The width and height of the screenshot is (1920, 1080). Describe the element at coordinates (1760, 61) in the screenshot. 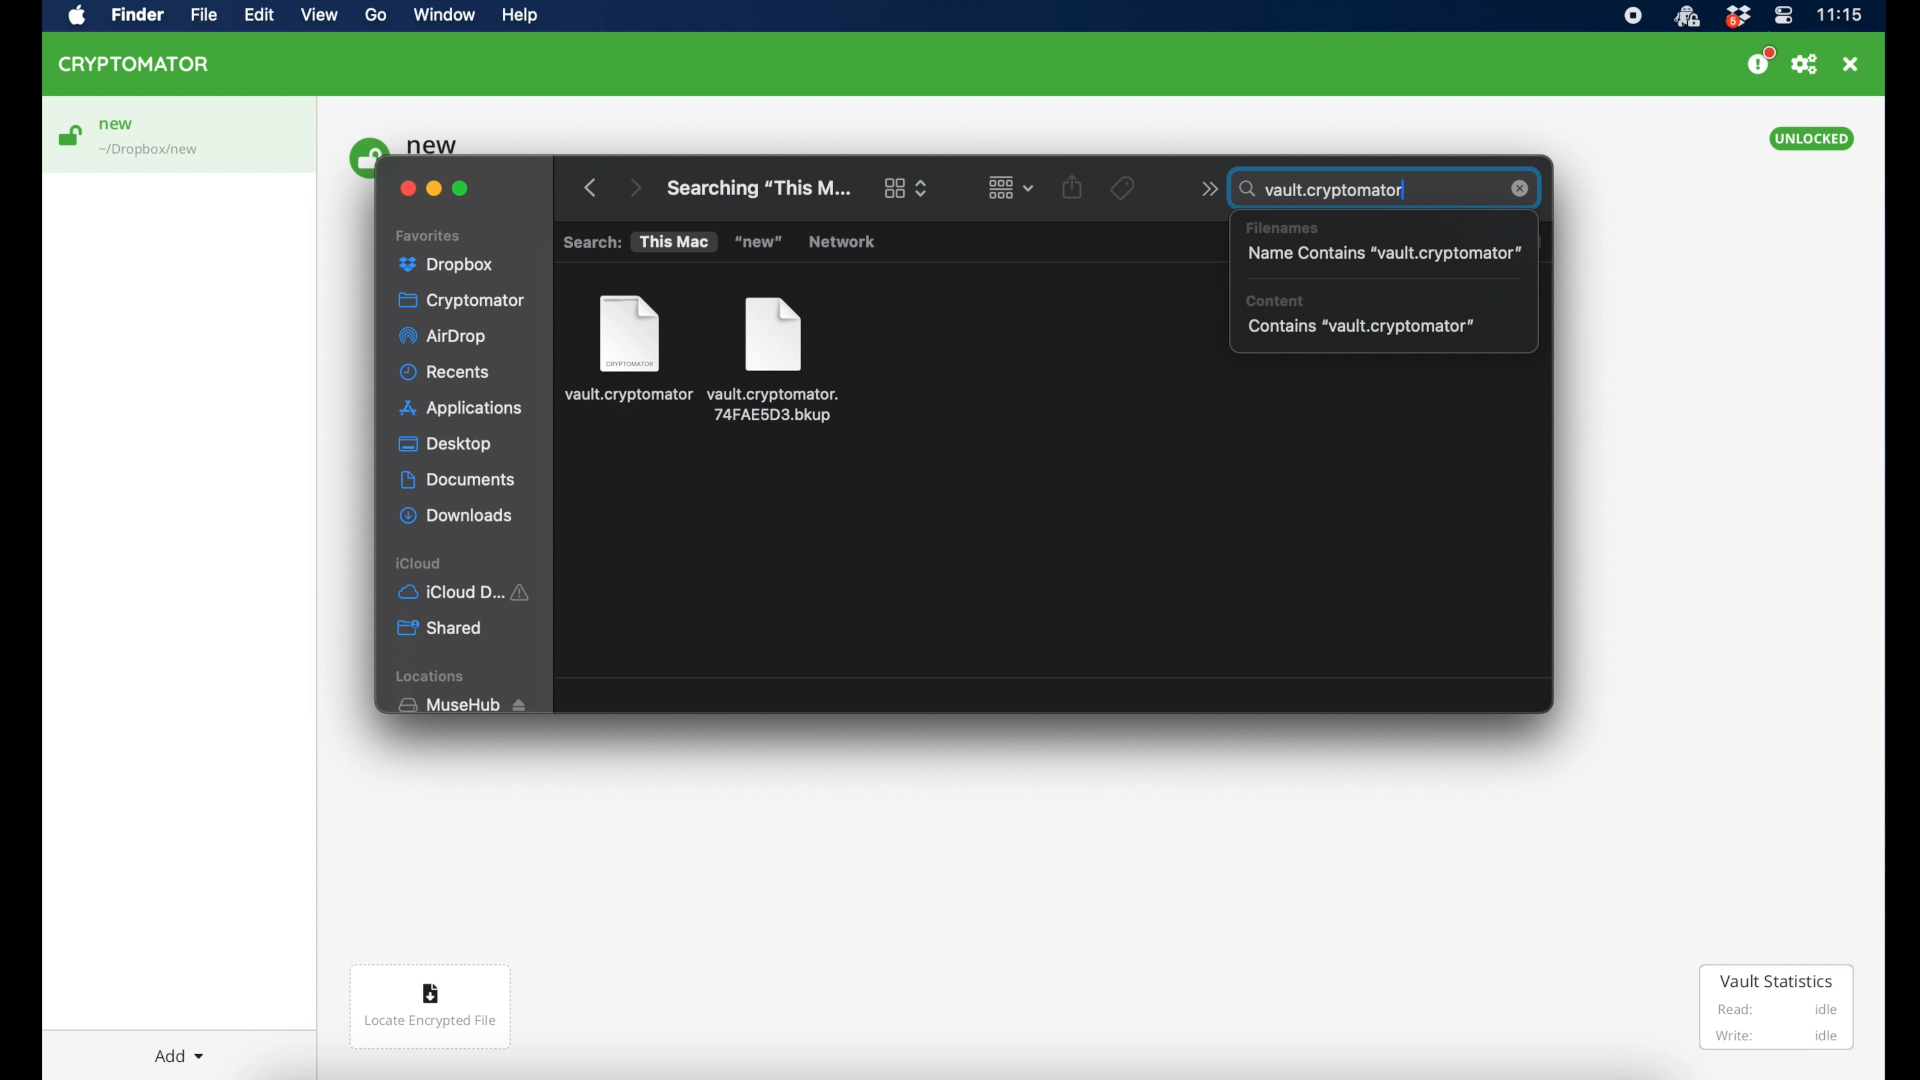

I see `support us` at that location.